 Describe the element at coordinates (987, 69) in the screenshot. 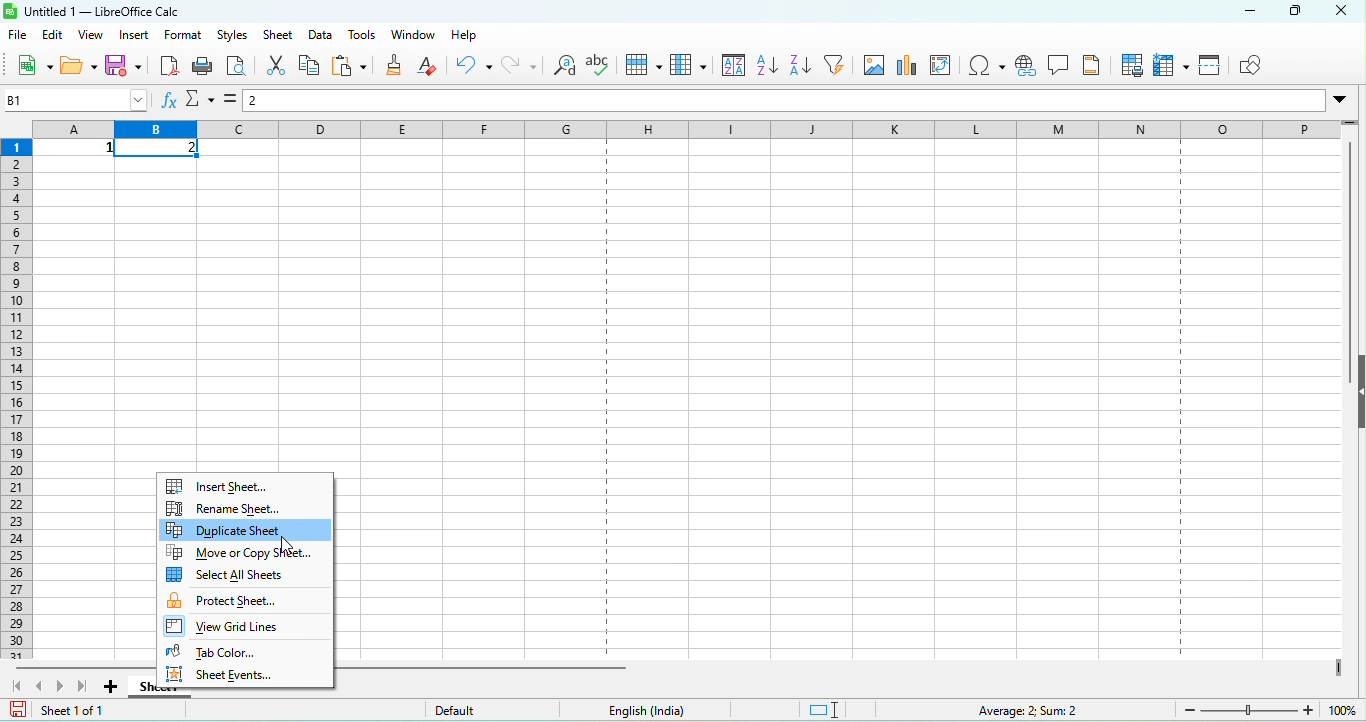

I see `special character` at that location.